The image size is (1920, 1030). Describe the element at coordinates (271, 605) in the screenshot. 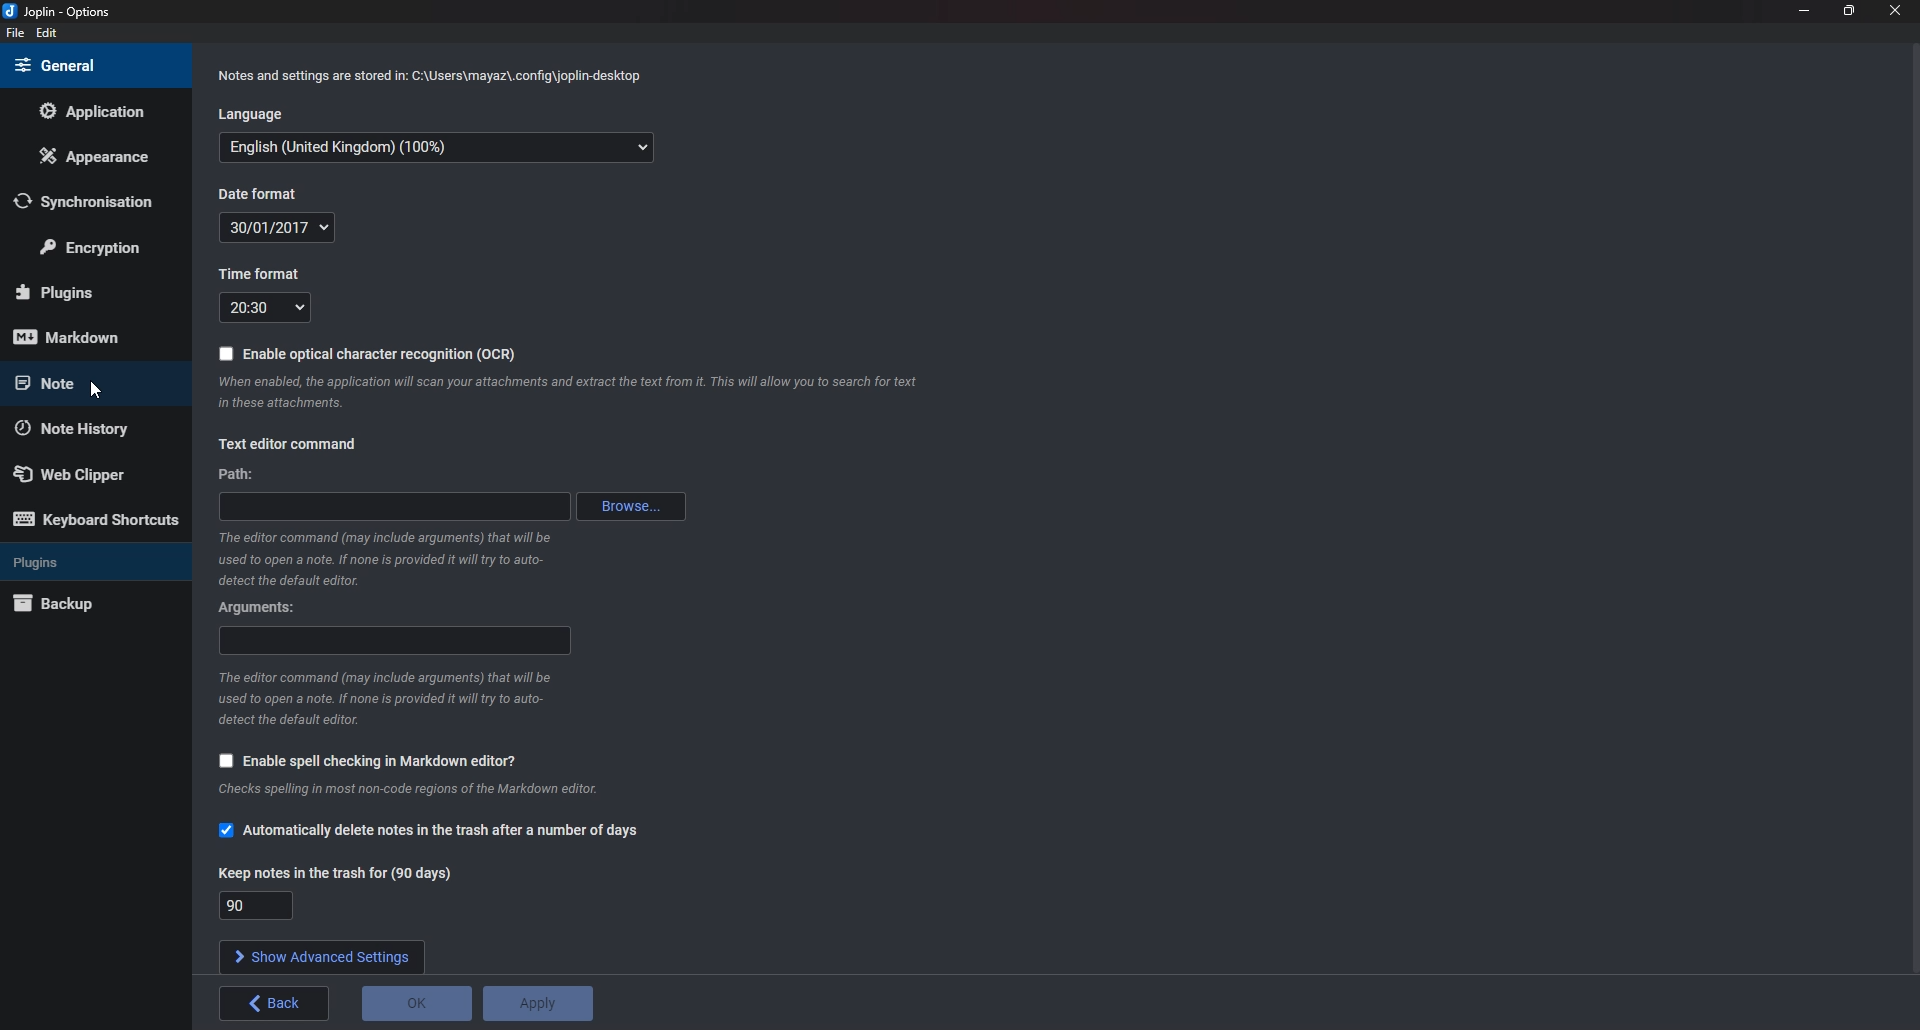

I see `Arguments` at that location.